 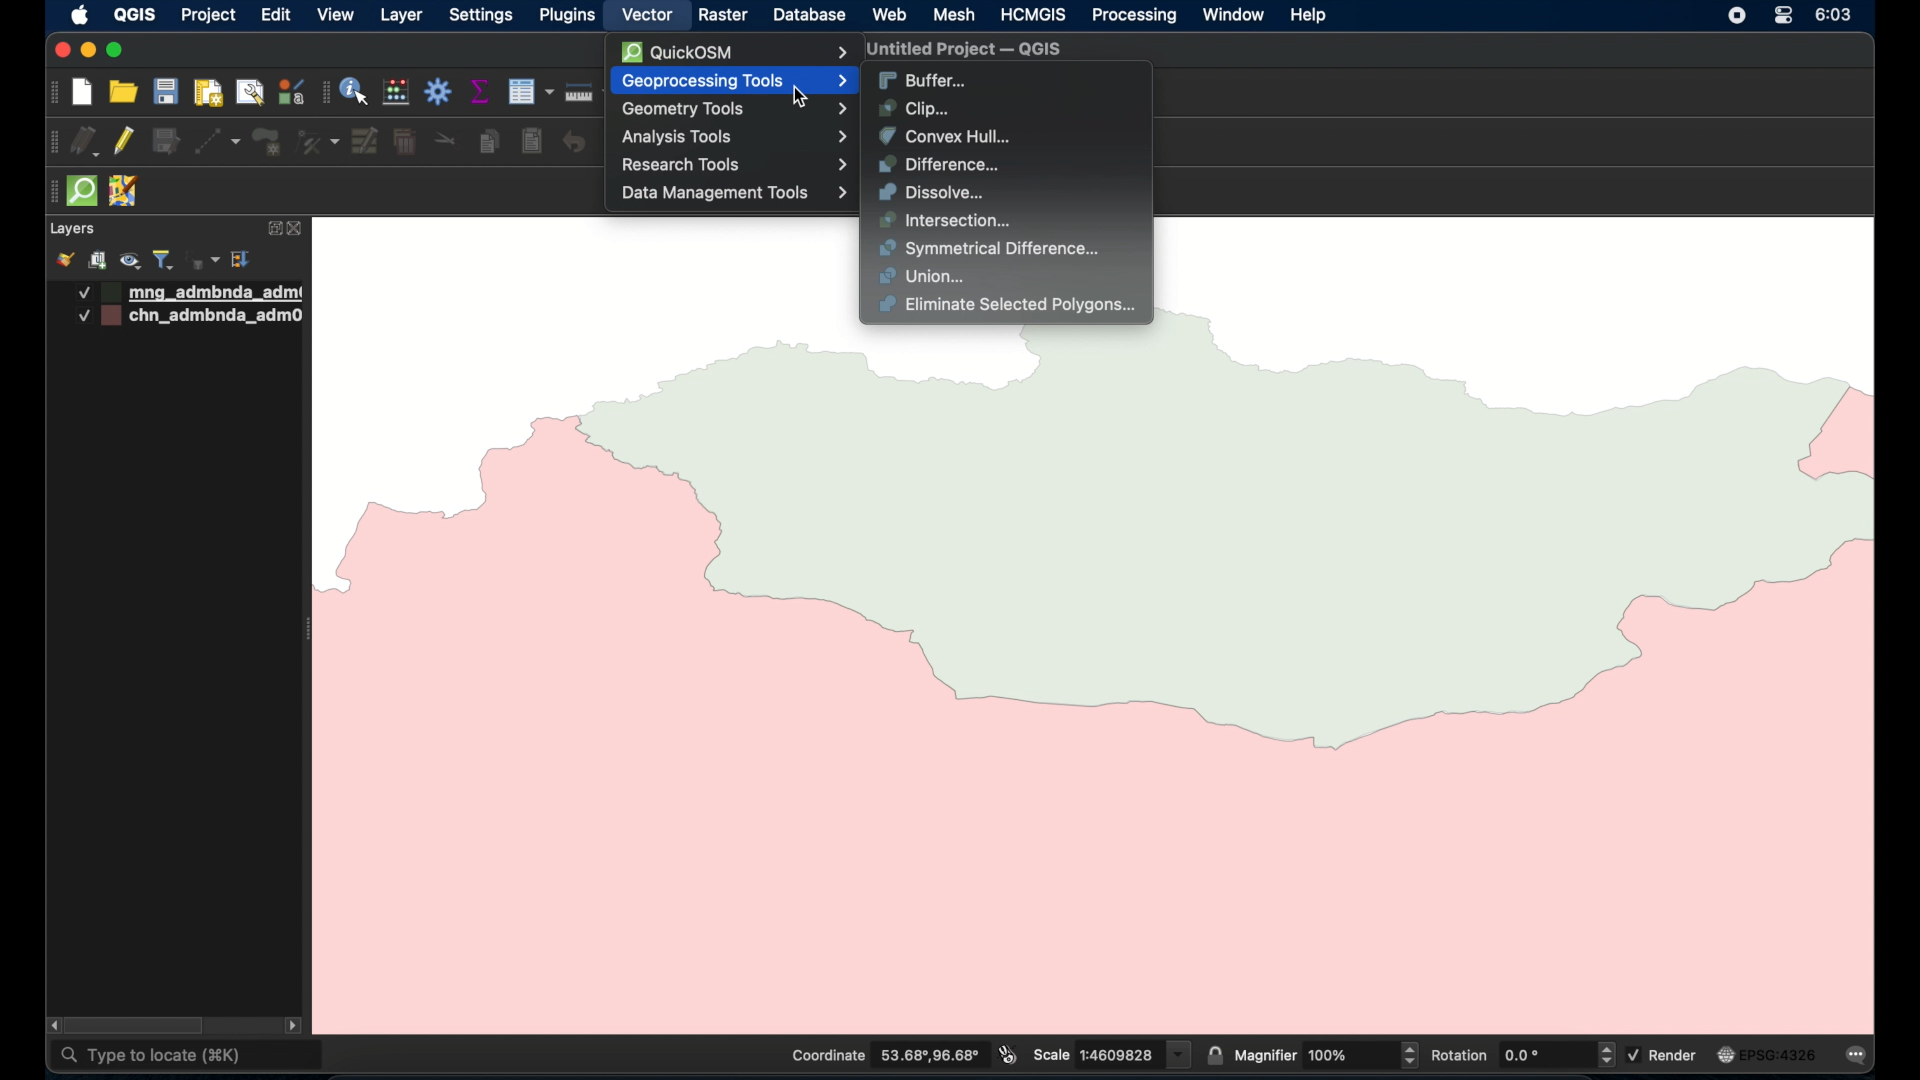 What do you see at coordinates (935, 192) in the screenshot?
I see `dissolve` at bounding box center [935, 192].